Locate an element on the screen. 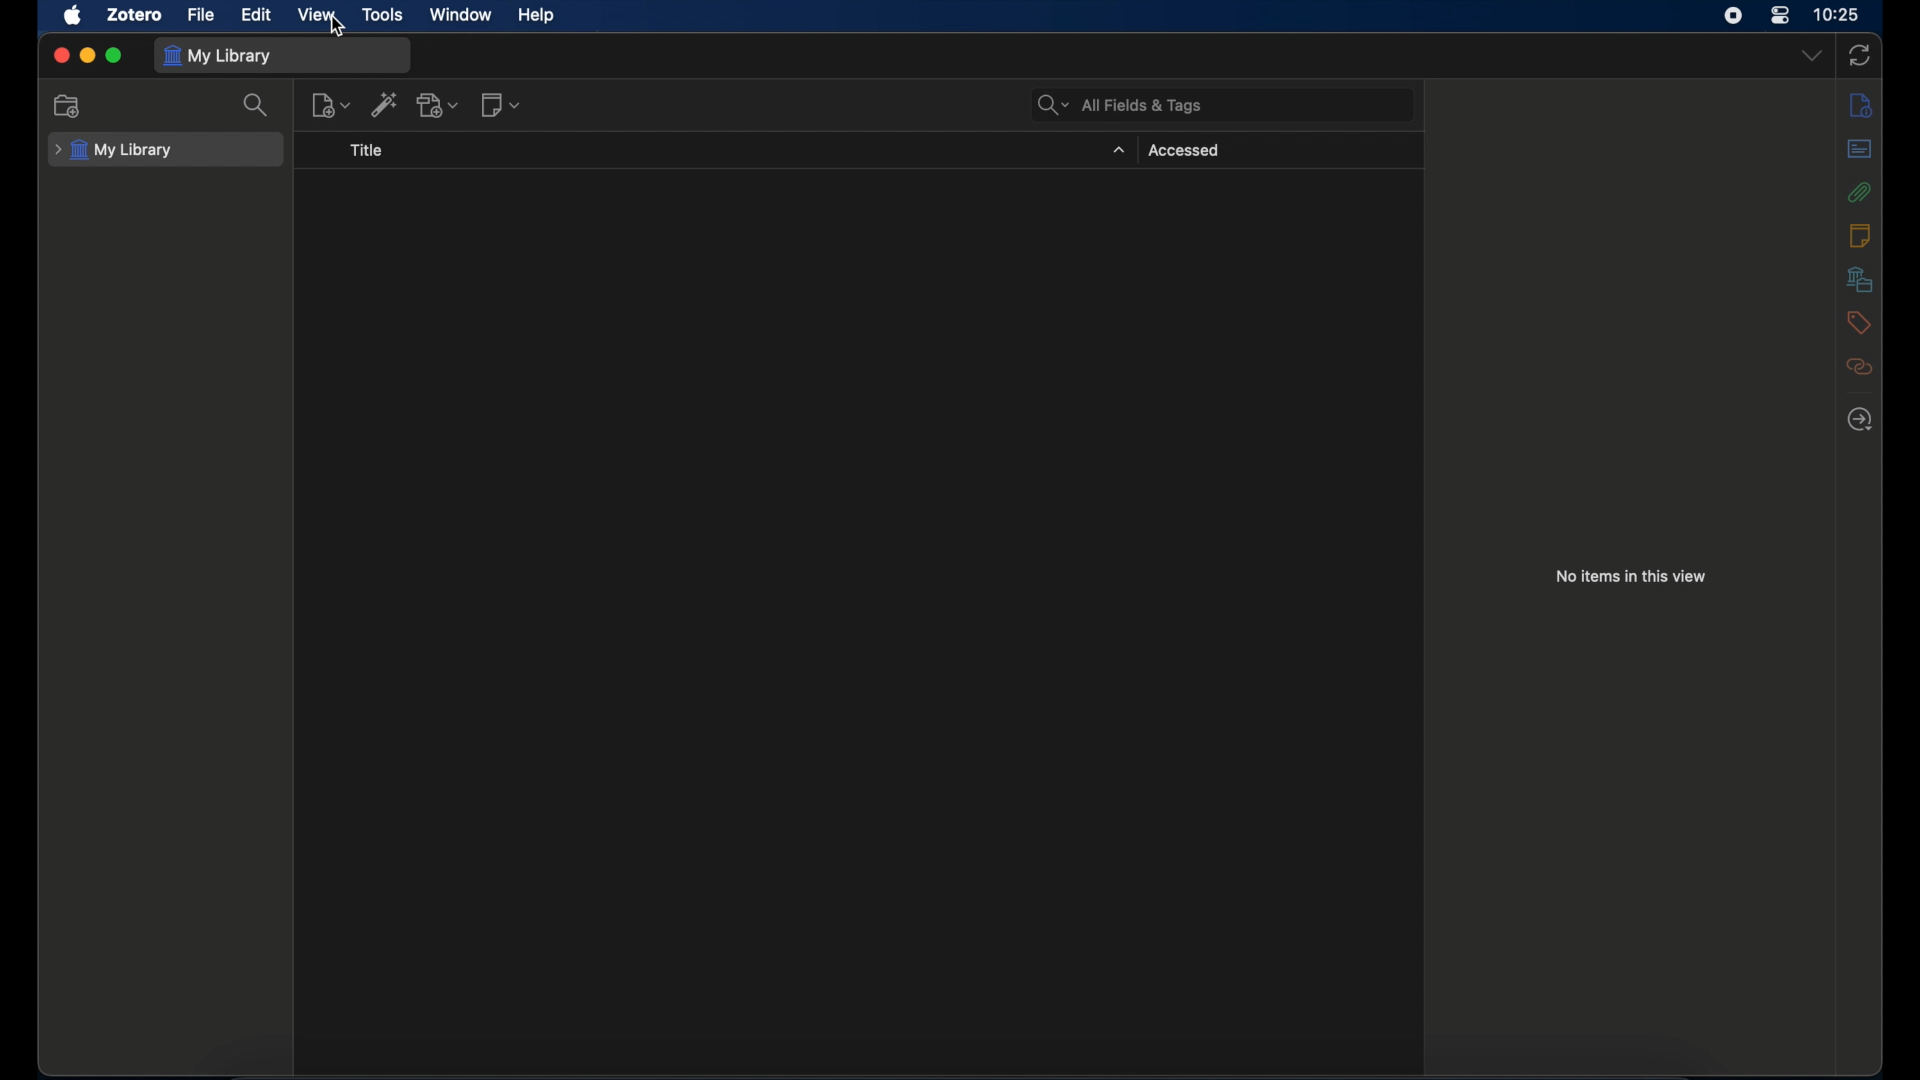 Image resolution: width=1920 pixels, height=1080 pixels. add item by identifier is located at coordinates (385, 104).